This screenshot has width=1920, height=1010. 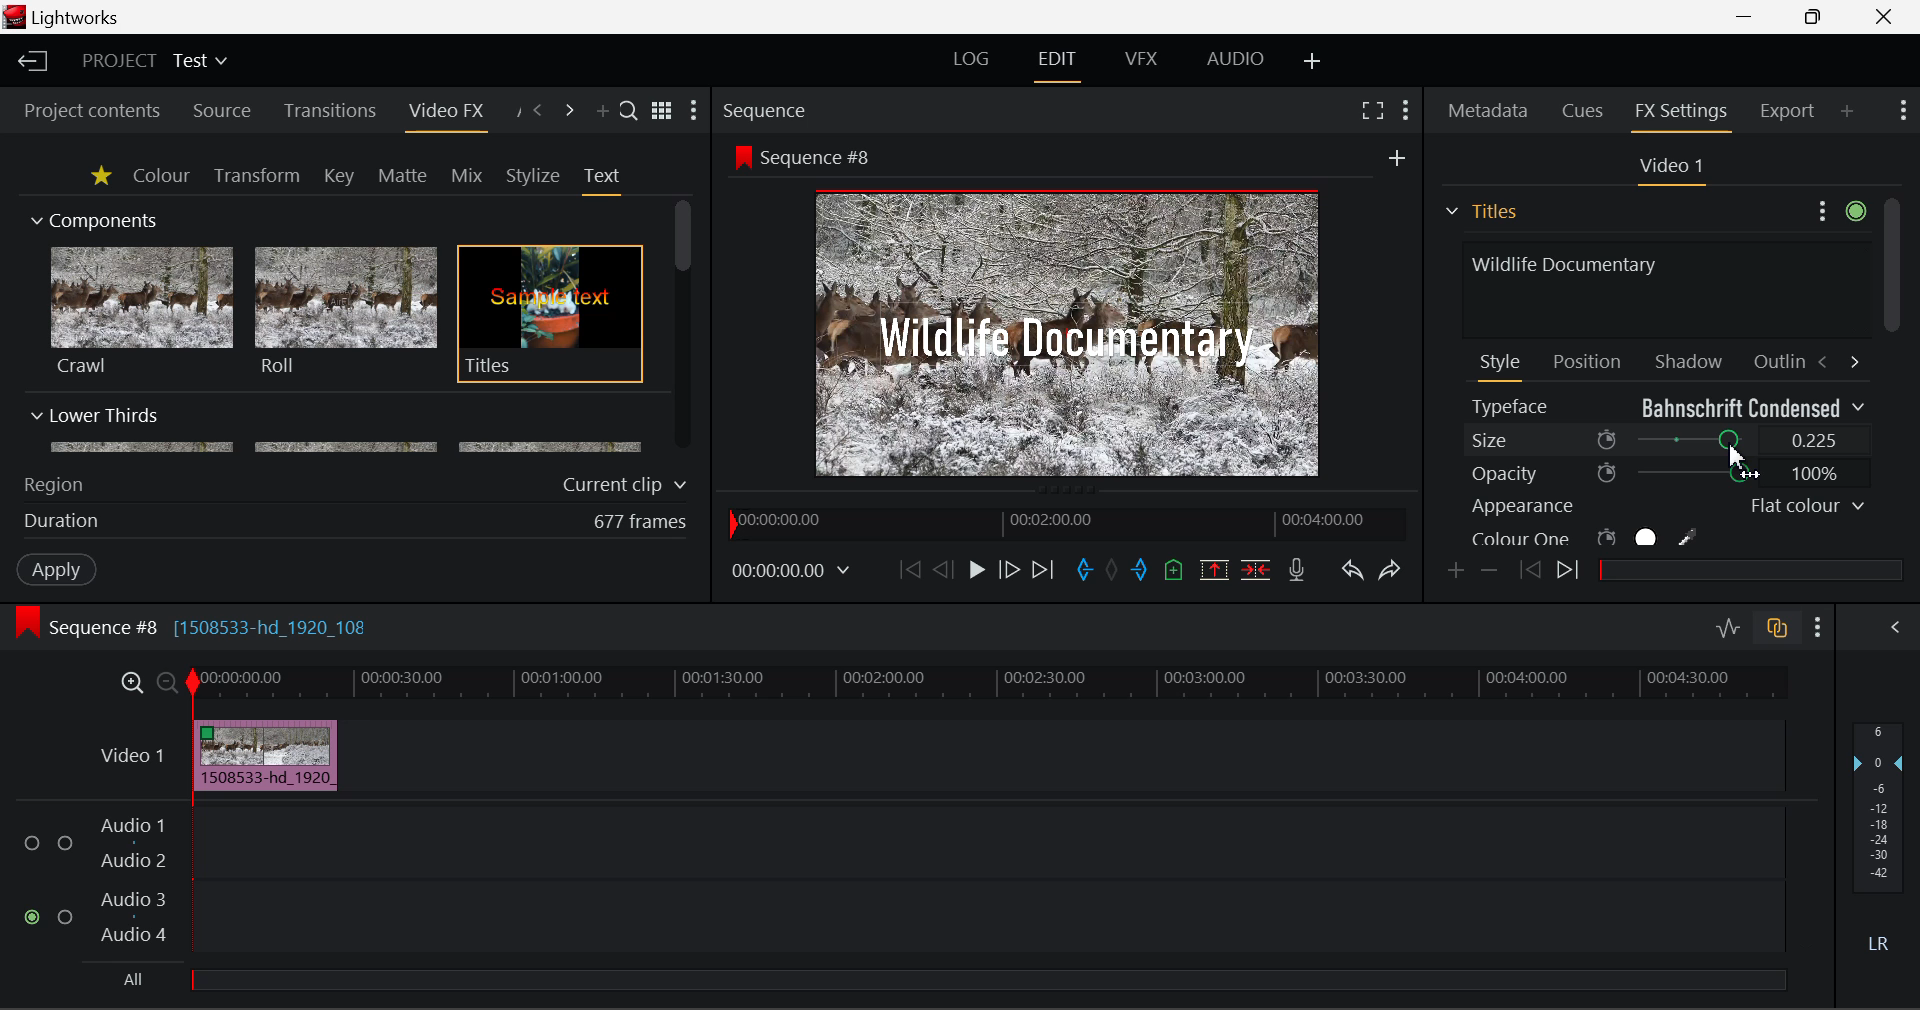 I want to click on LOG Layout, so click(x=972, y=58).